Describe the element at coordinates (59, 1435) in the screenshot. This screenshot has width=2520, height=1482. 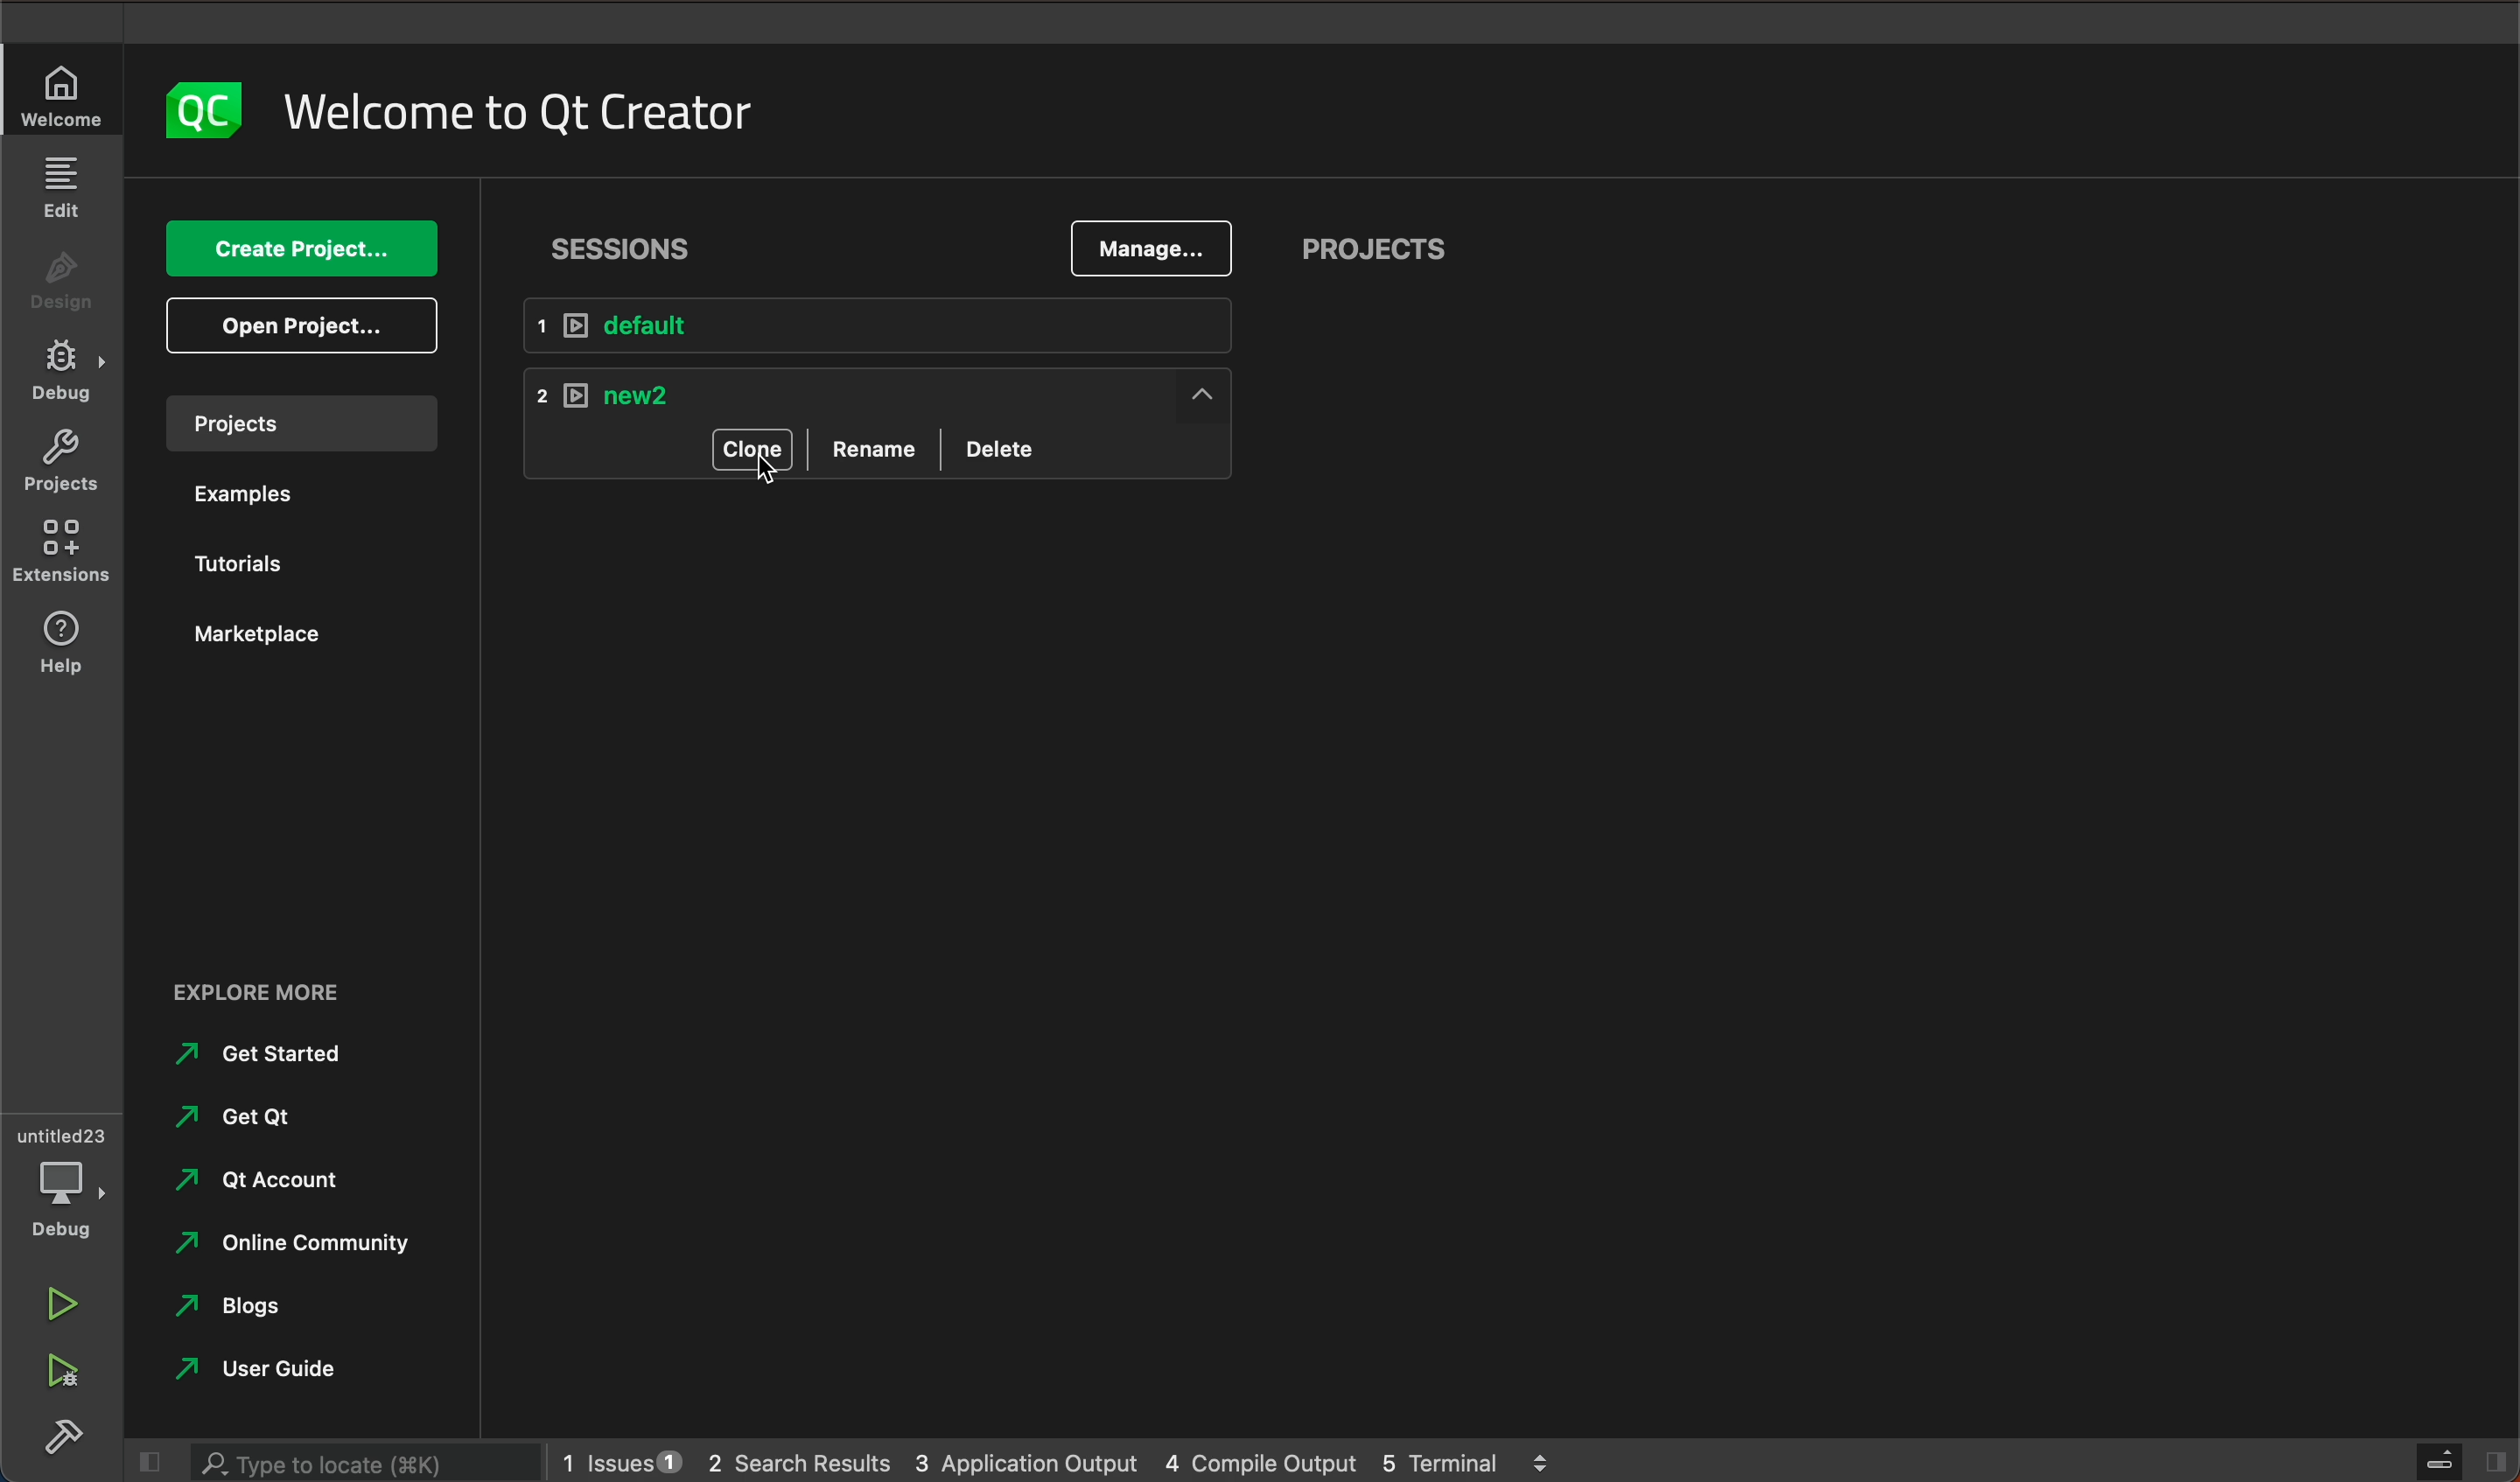
I see `build` at that location.